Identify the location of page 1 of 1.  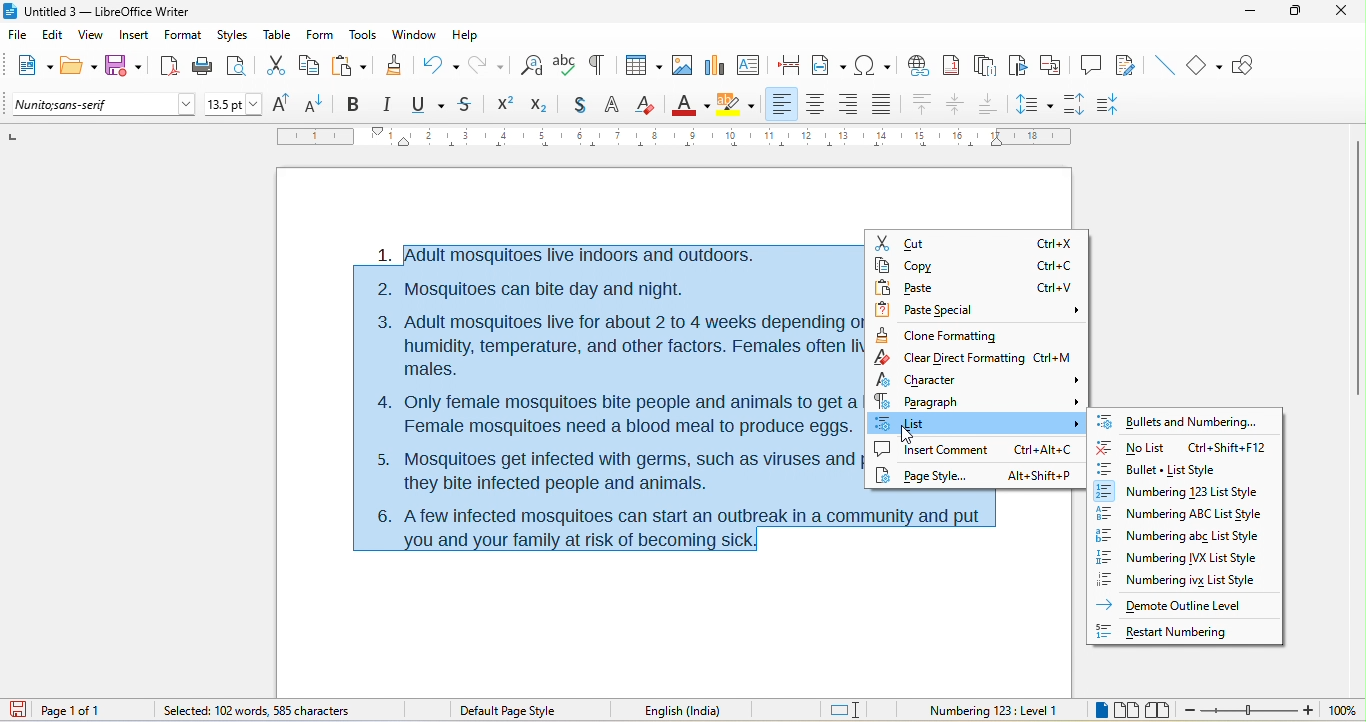
(91, 710).